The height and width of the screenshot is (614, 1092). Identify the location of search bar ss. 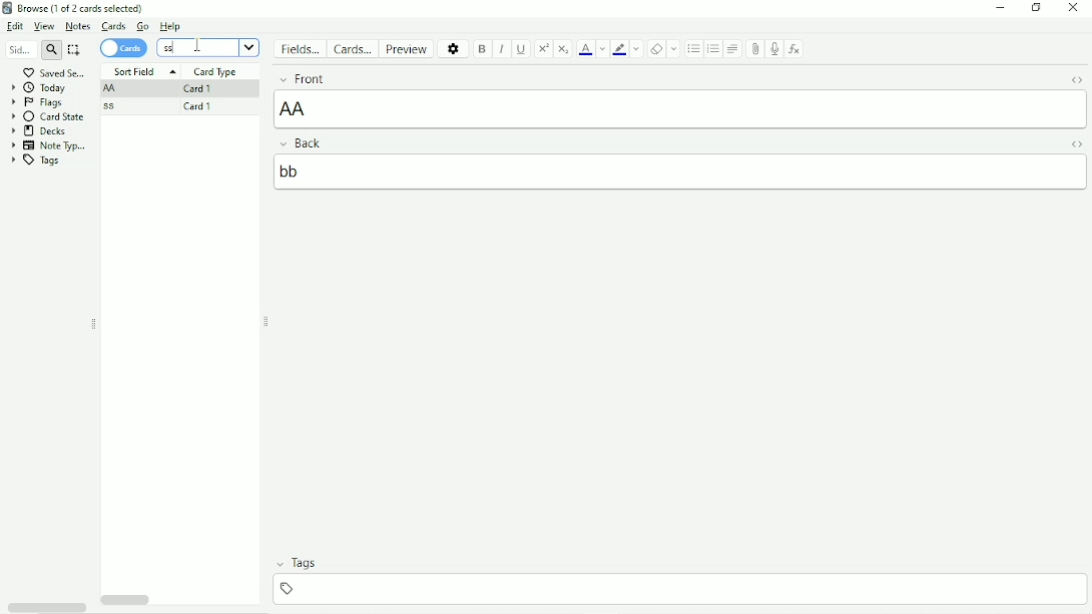
(198, 47).